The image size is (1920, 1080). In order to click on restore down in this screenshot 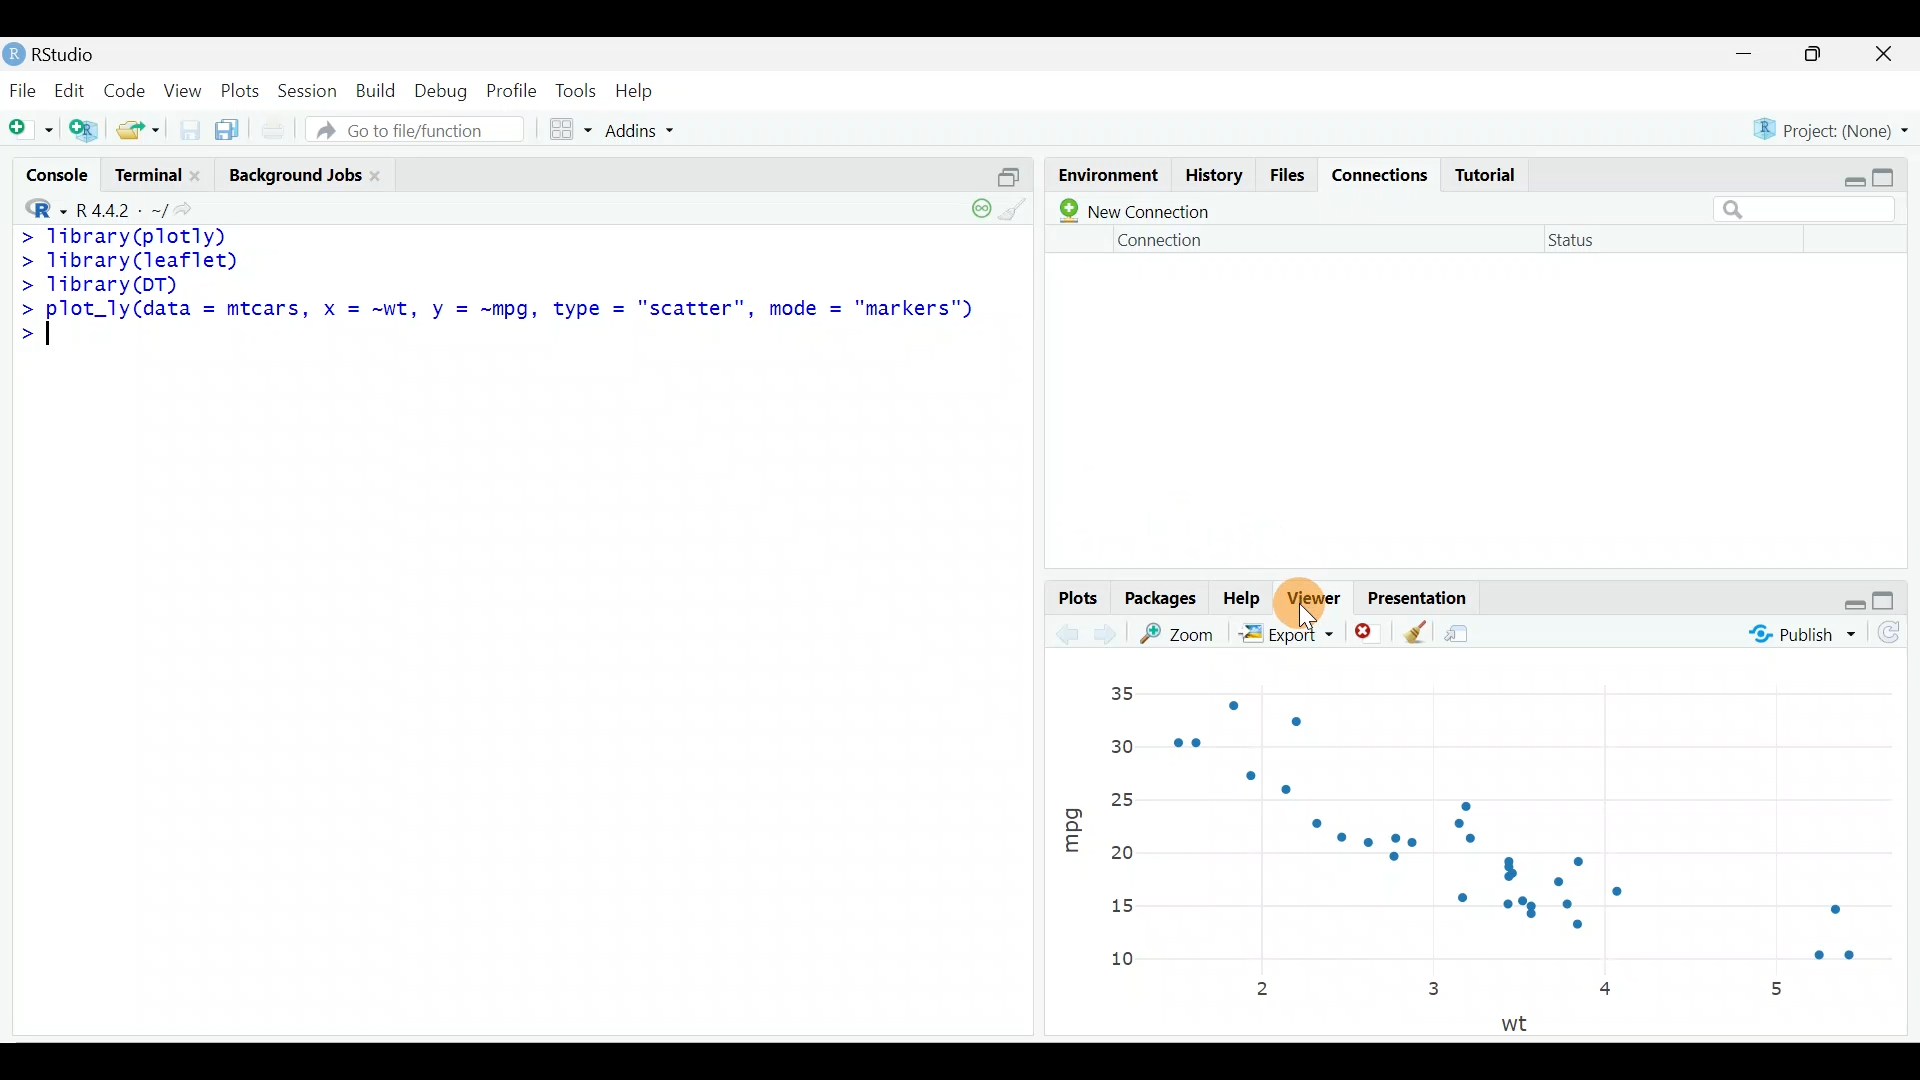, I will do `click(1847, 170)`.